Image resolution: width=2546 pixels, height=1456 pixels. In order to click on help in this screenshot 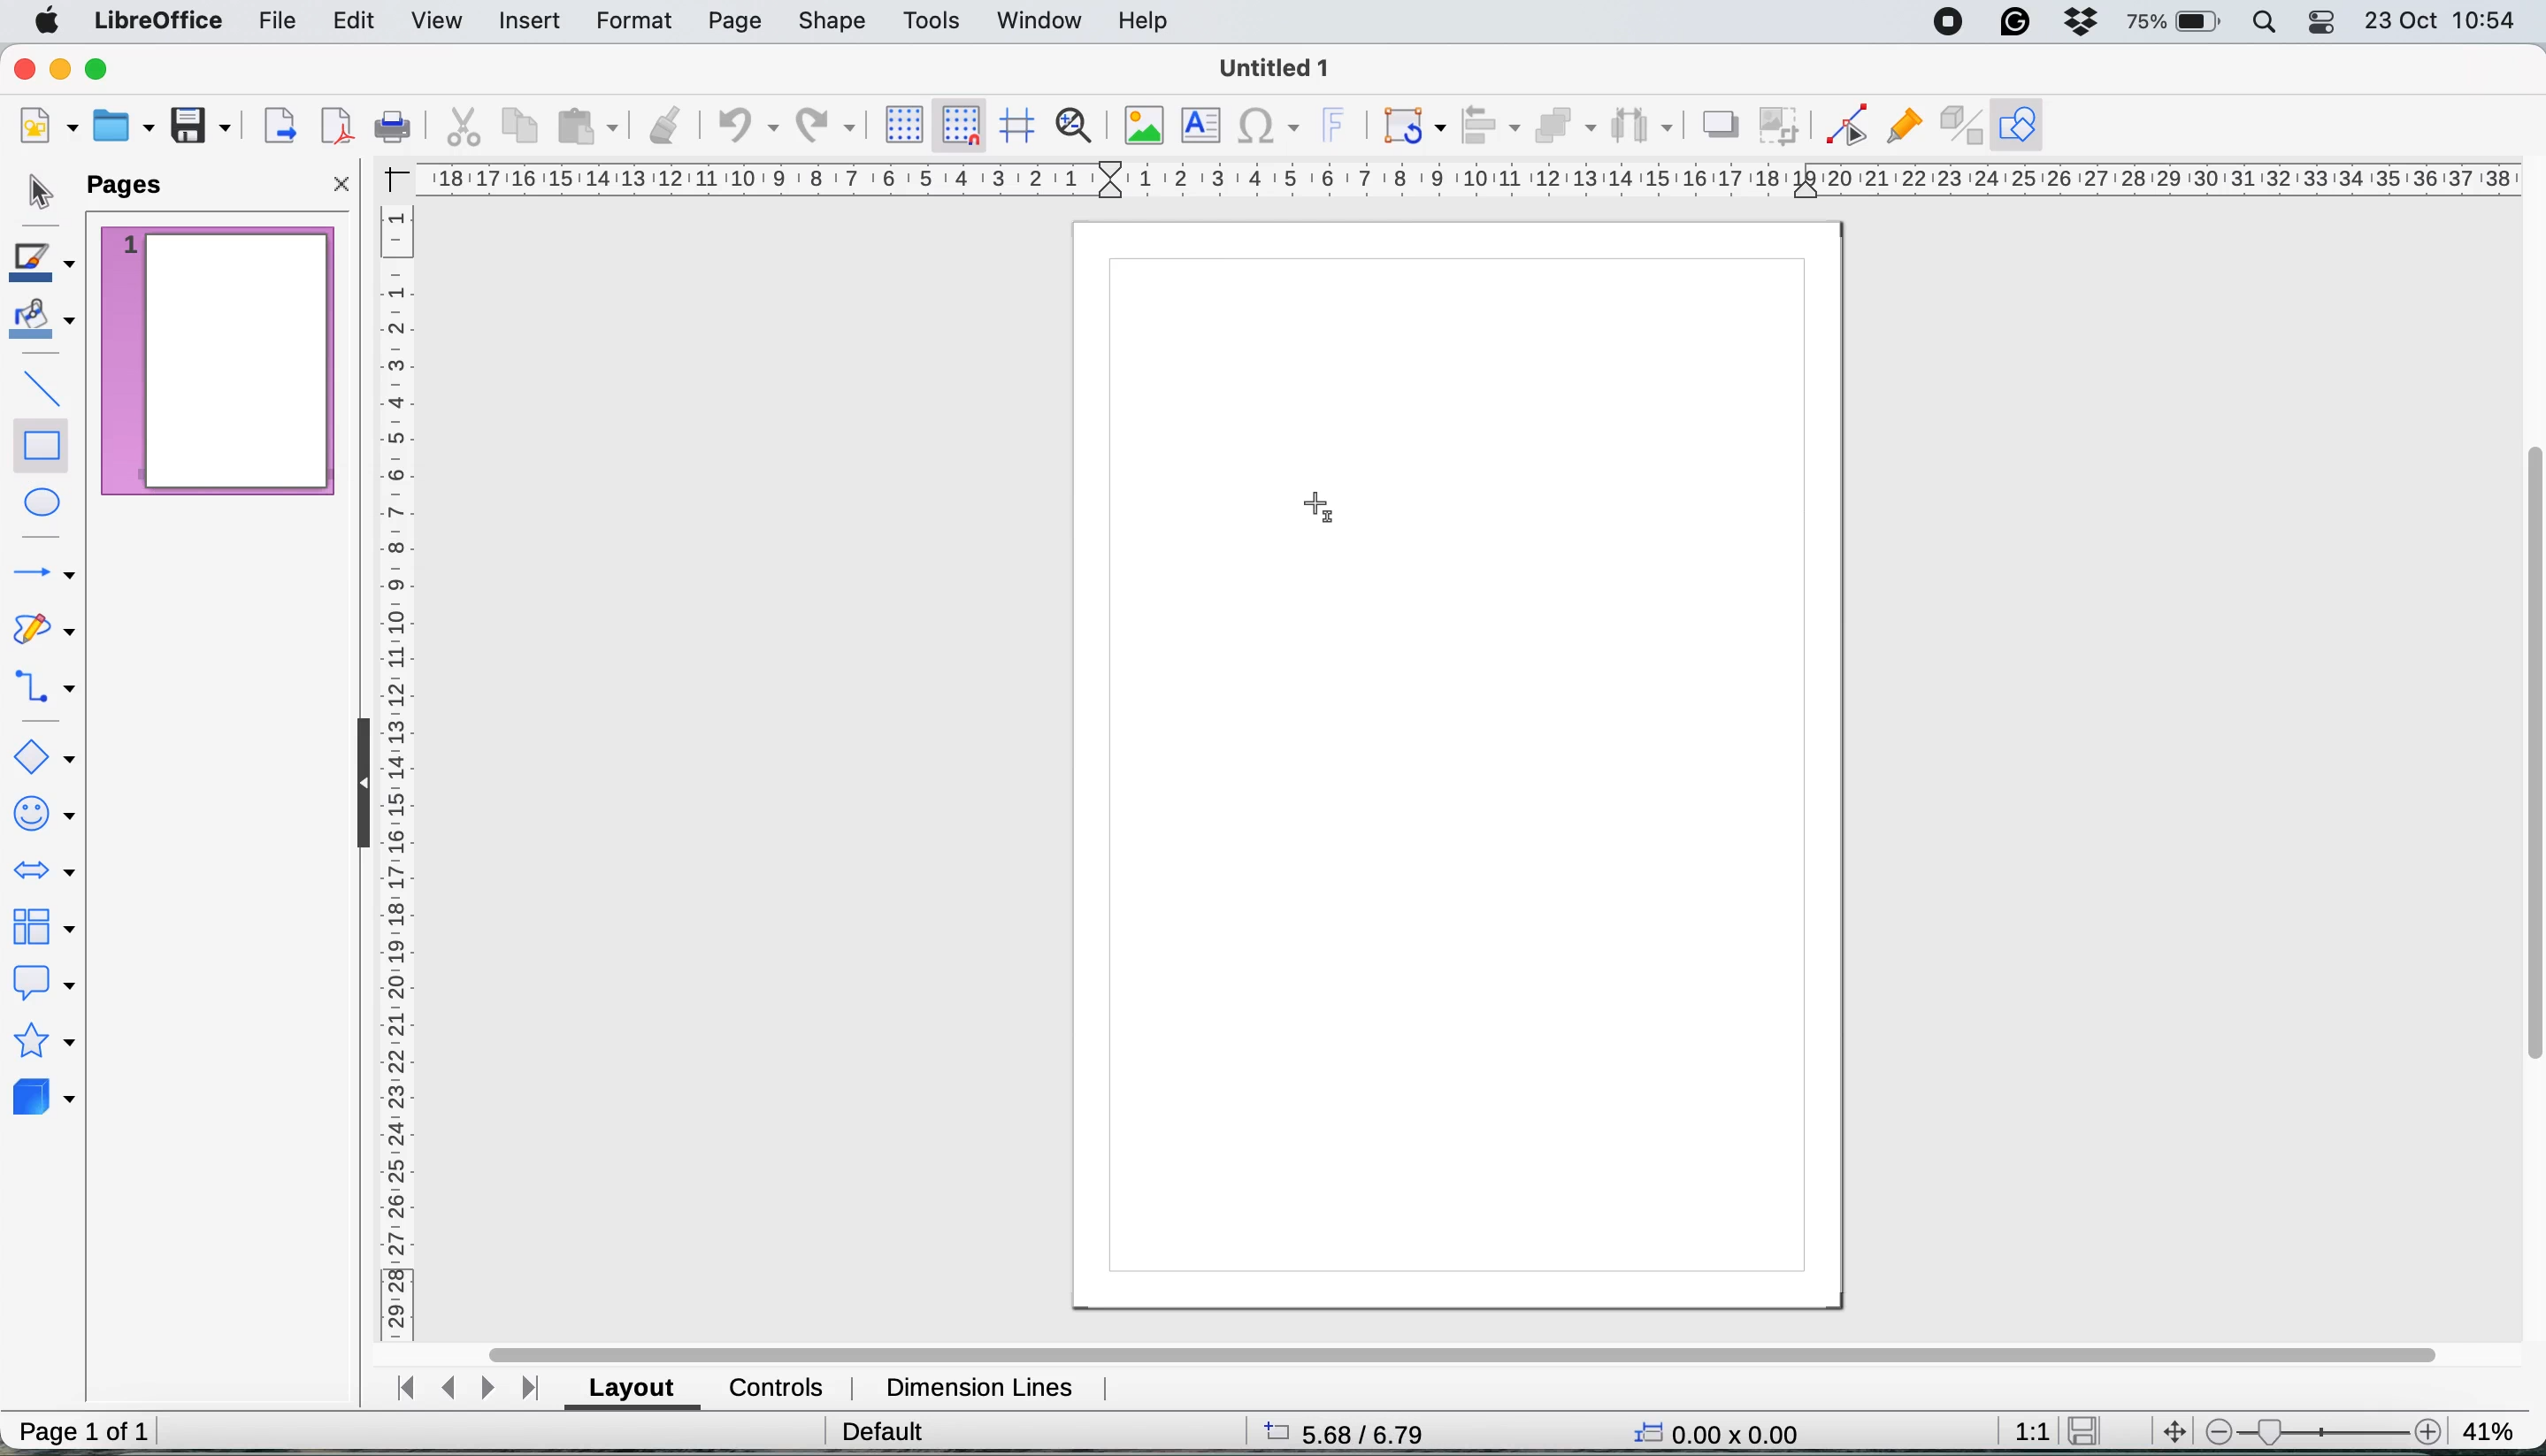, I will do `click(1148, 21)`.